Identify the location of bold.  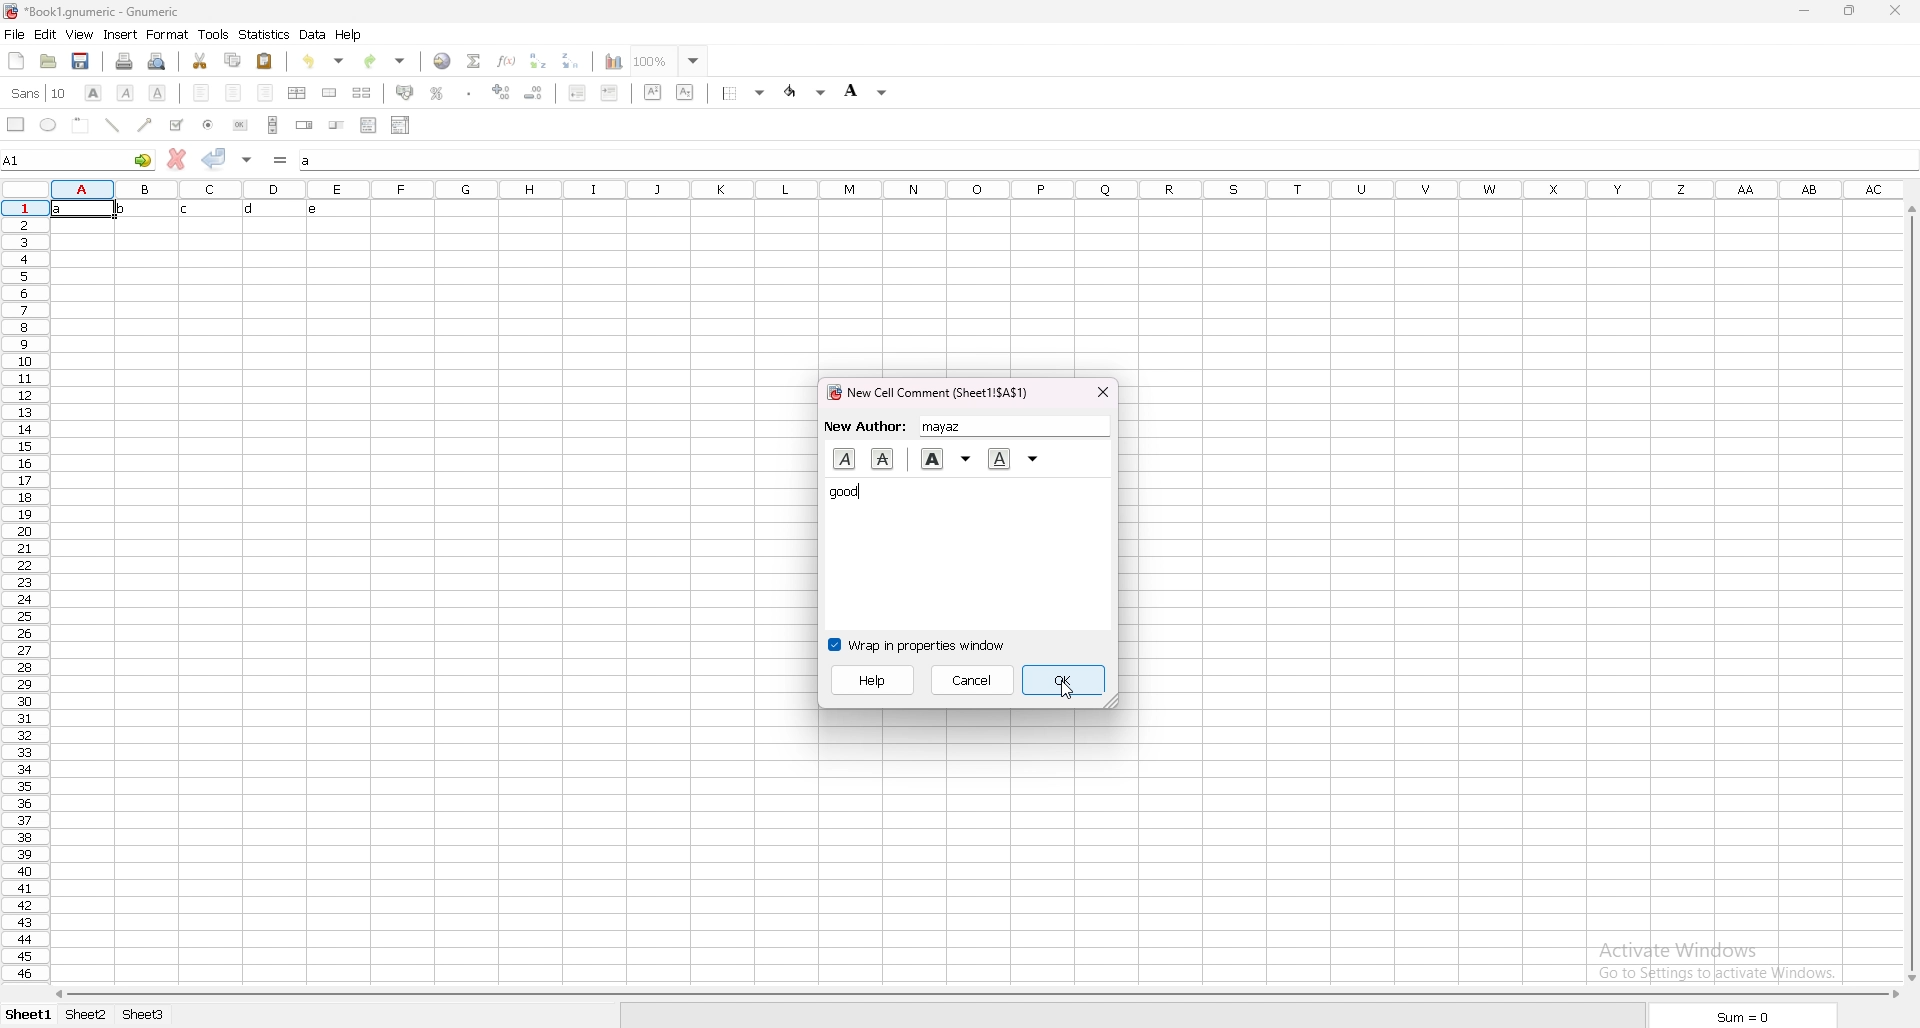
(947, 460).